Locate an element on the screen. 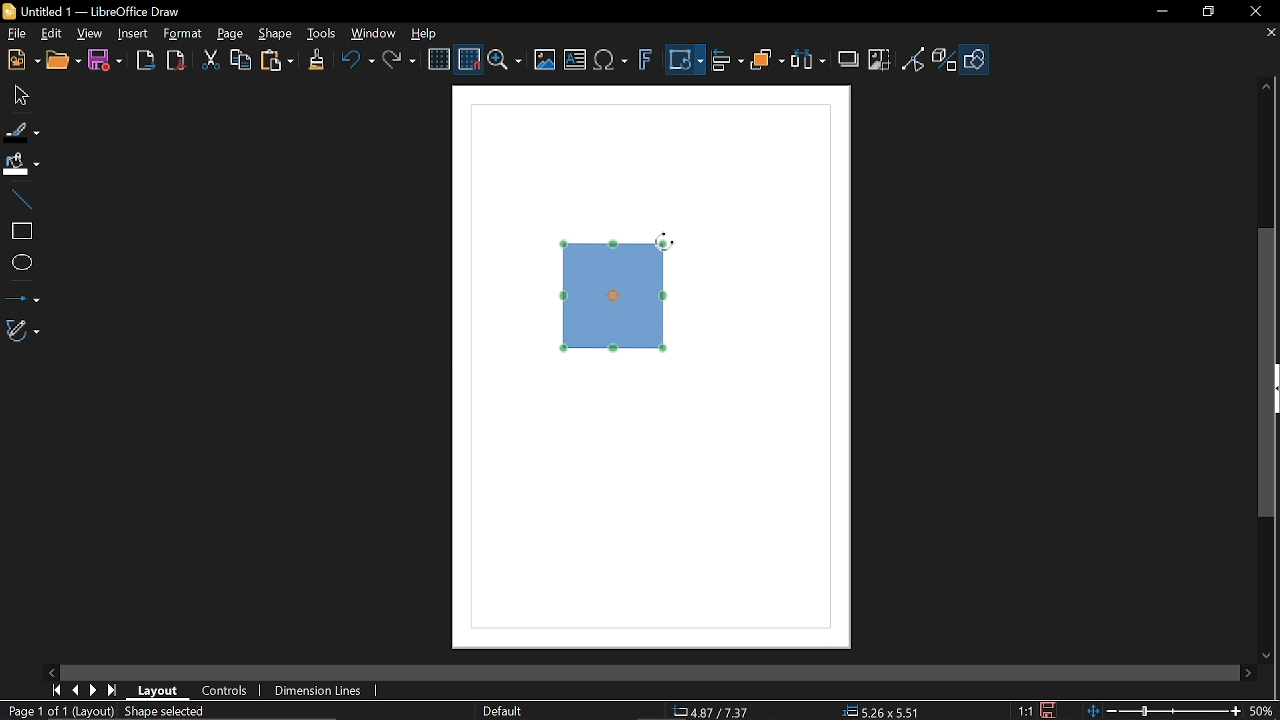 The image size is (1280, 720). Save is located at coordinates (1046, 710).